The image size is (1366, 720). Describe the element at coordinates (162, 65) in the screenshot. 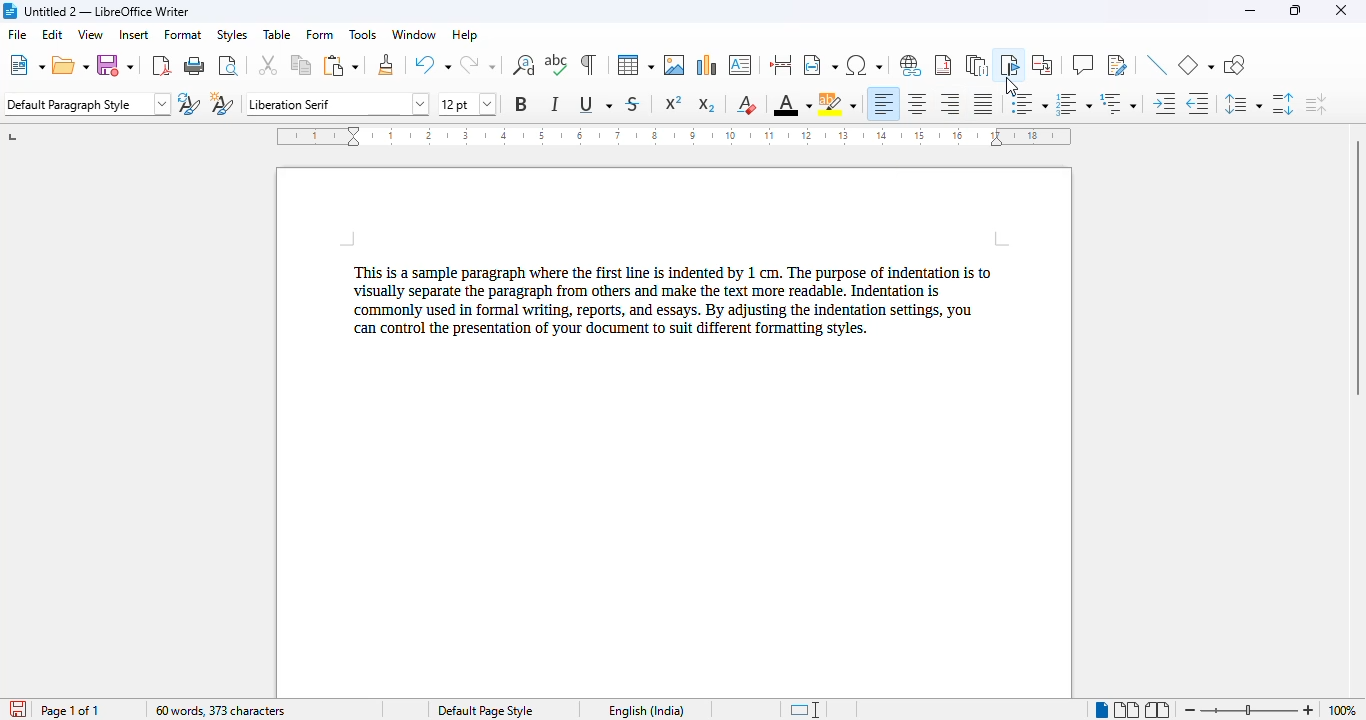

I see `export directly as PDF` at that location.